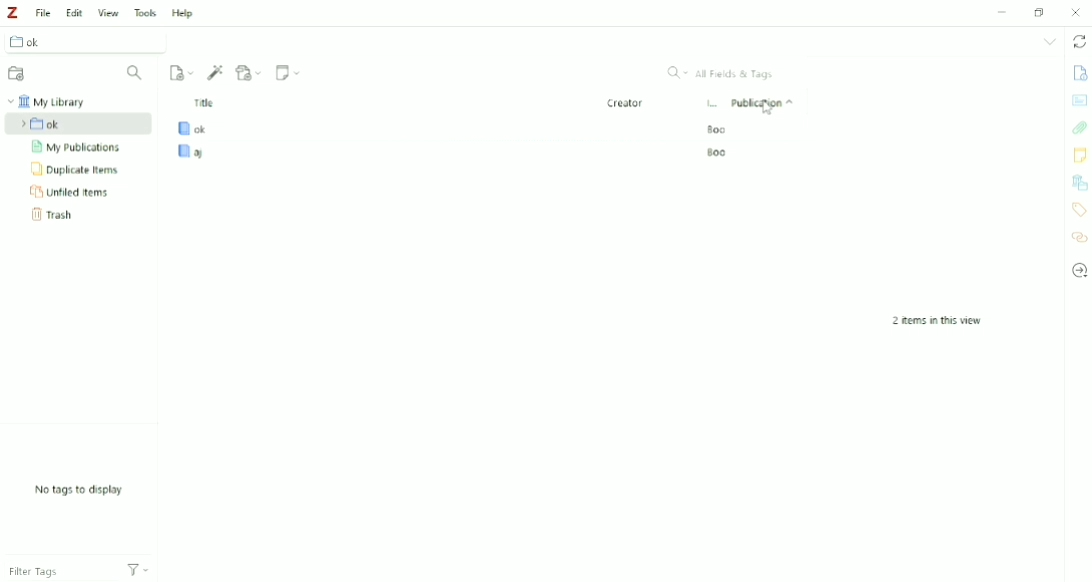 Image resolution: width=1092 pixels, height=582 pixels. Describe the element at coordinates (723, 74) in the screenshot. I see `All Fields & Tags` at that location.